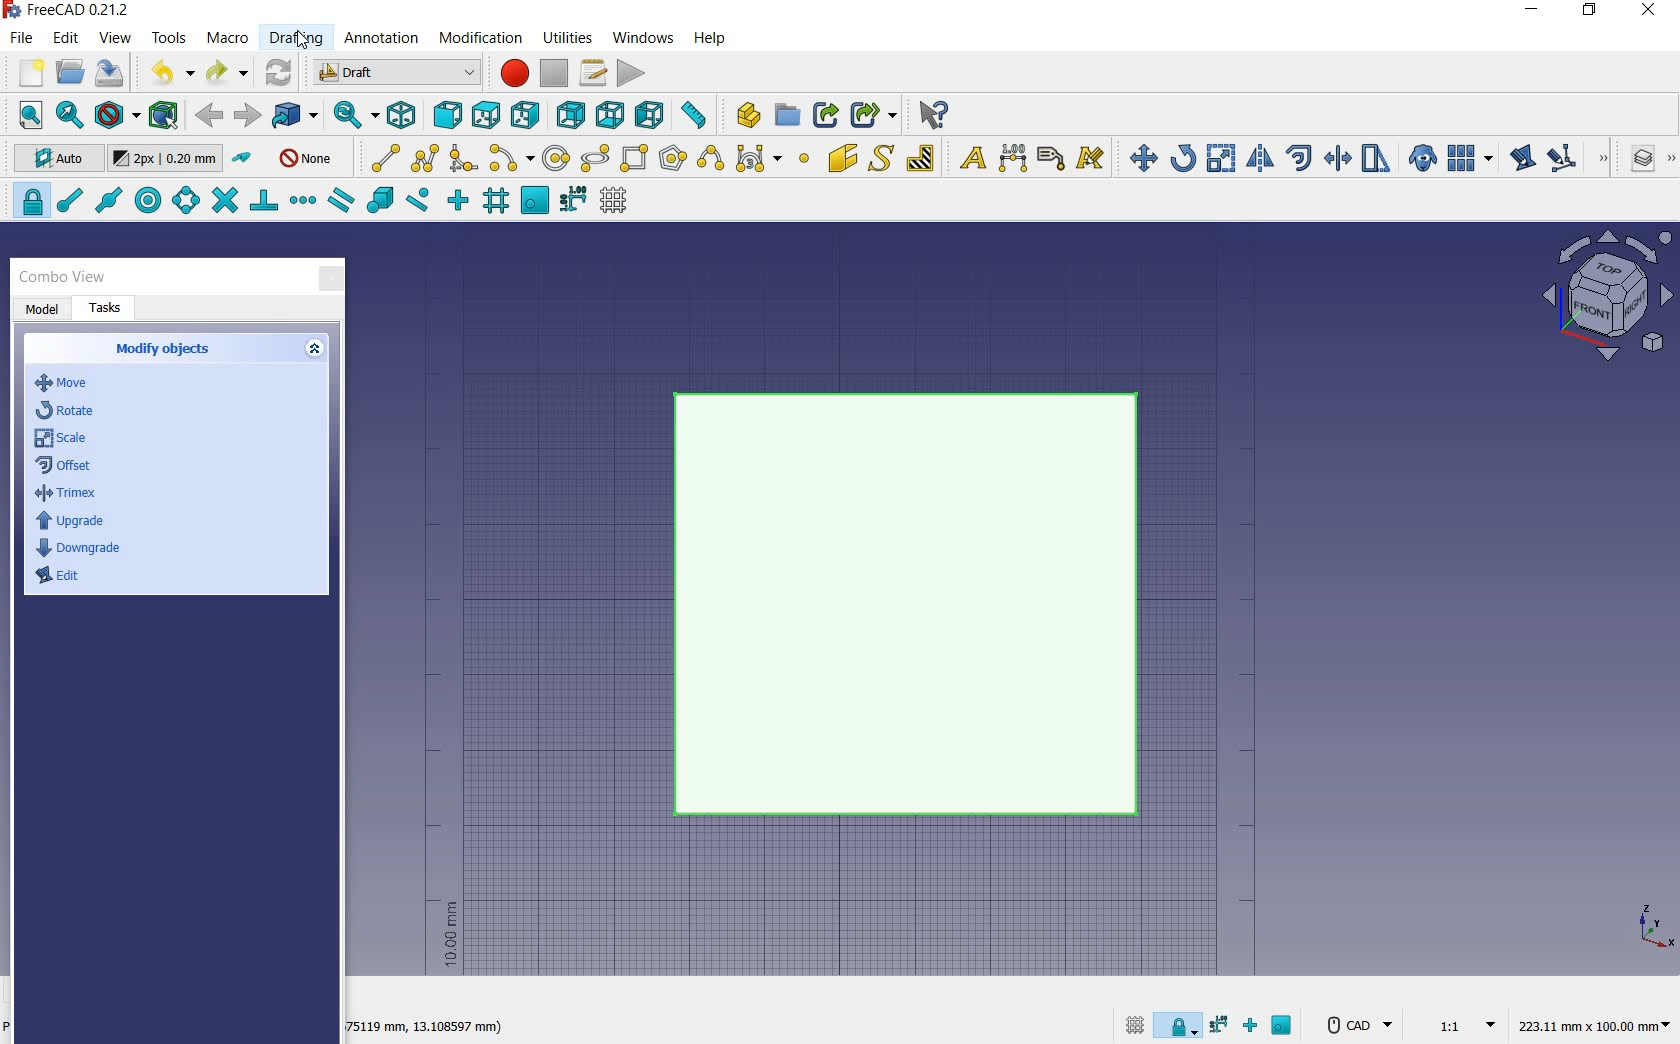  I want to click on edit, so click(67, 39).